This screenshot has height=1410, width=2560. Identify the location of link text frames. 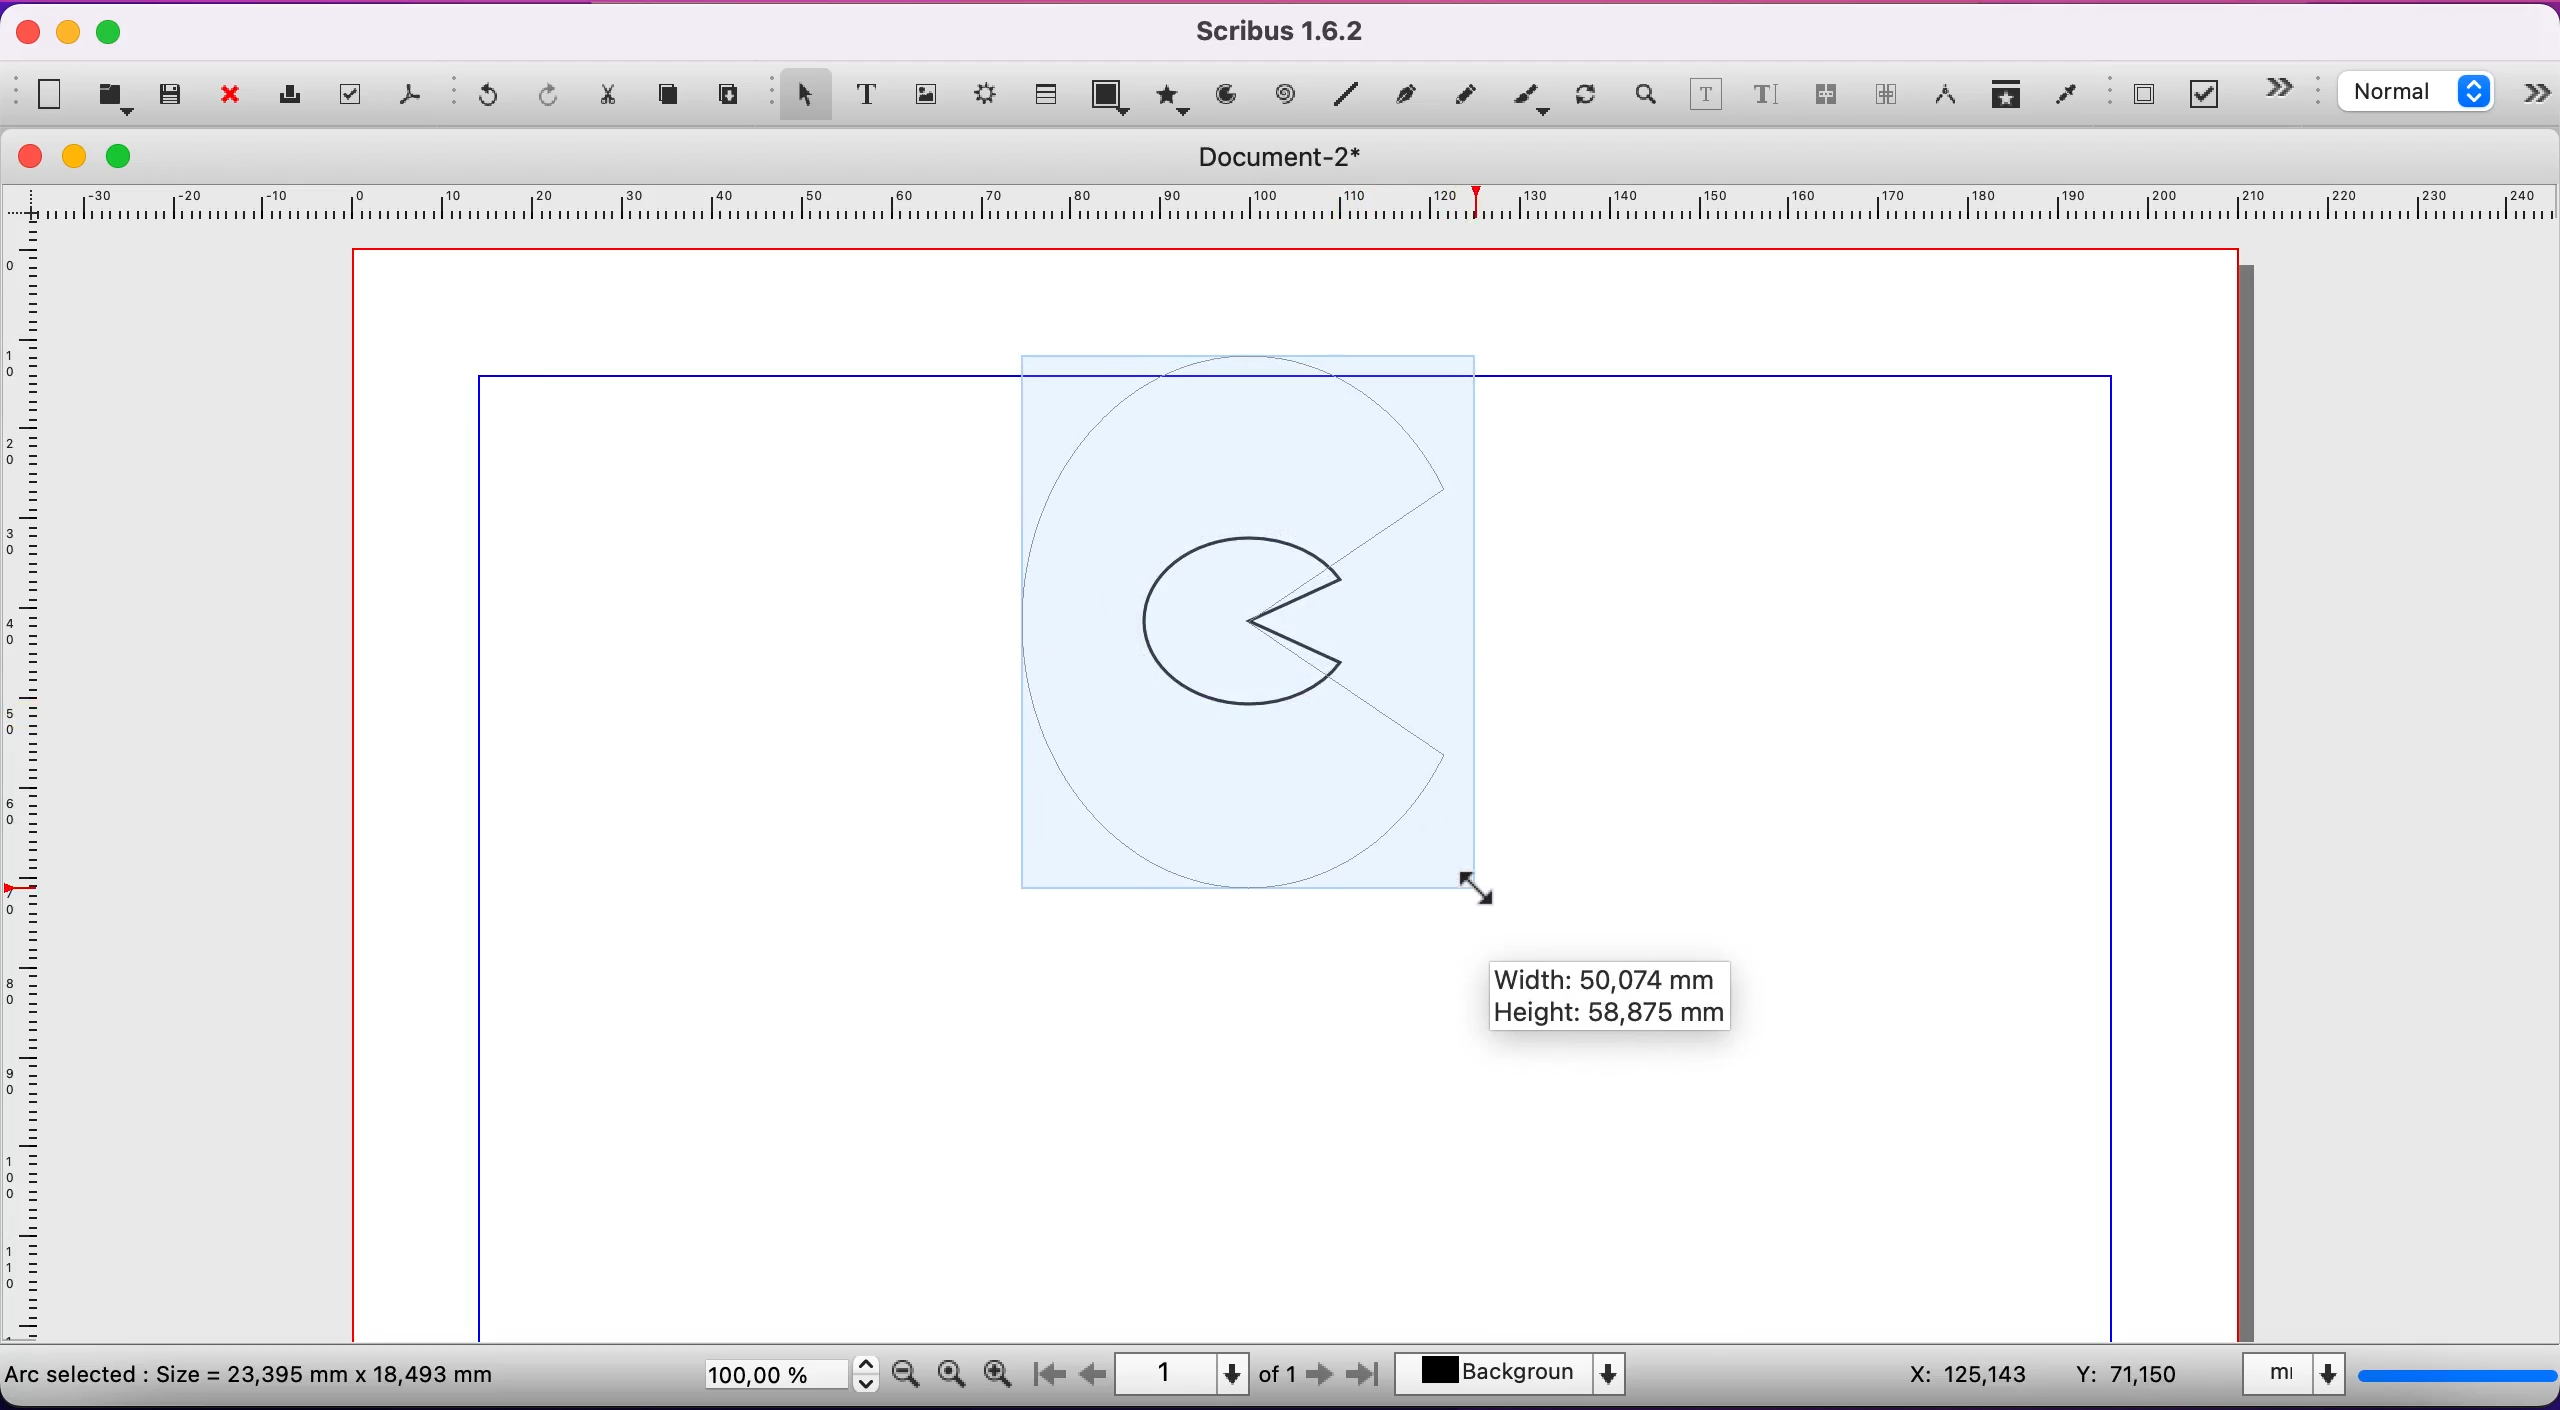
(1826, 101).